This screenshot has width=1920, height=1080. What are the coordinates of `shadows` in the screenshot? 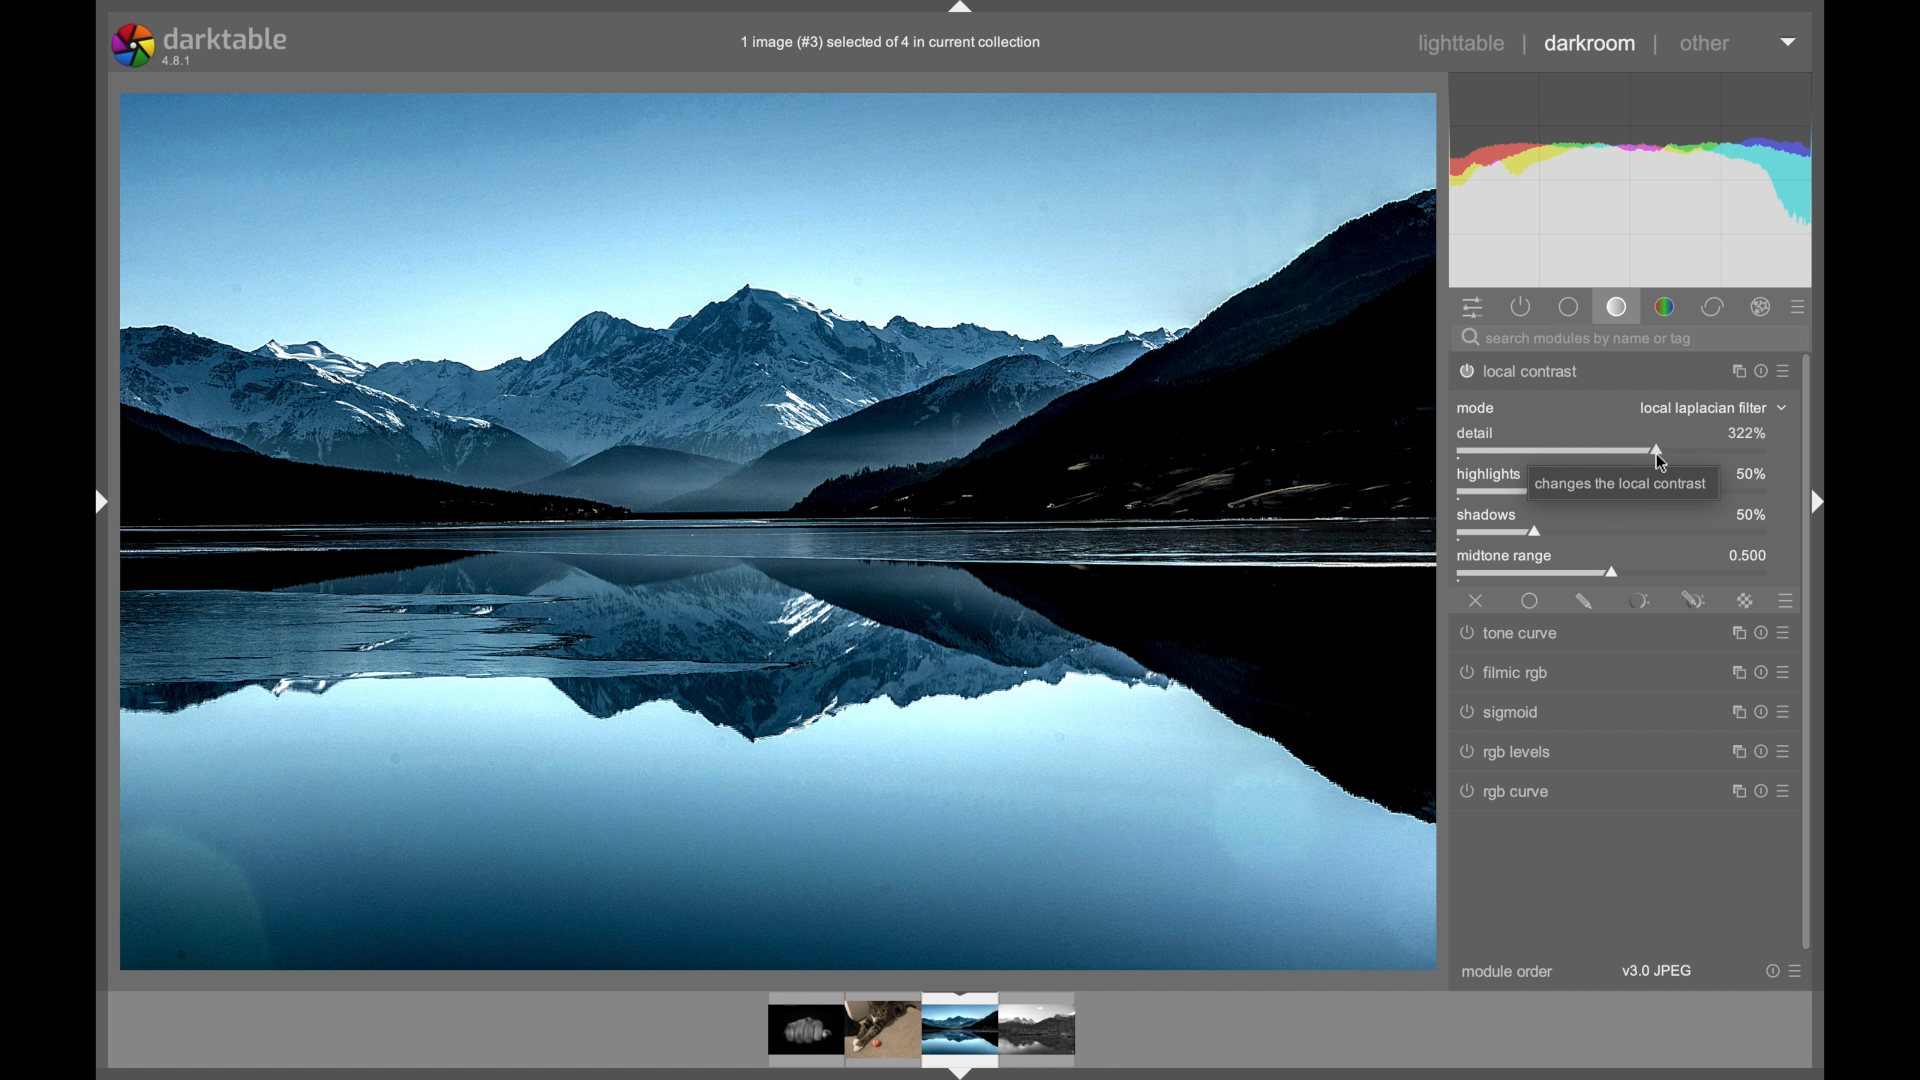 It's located at (1488, 514).